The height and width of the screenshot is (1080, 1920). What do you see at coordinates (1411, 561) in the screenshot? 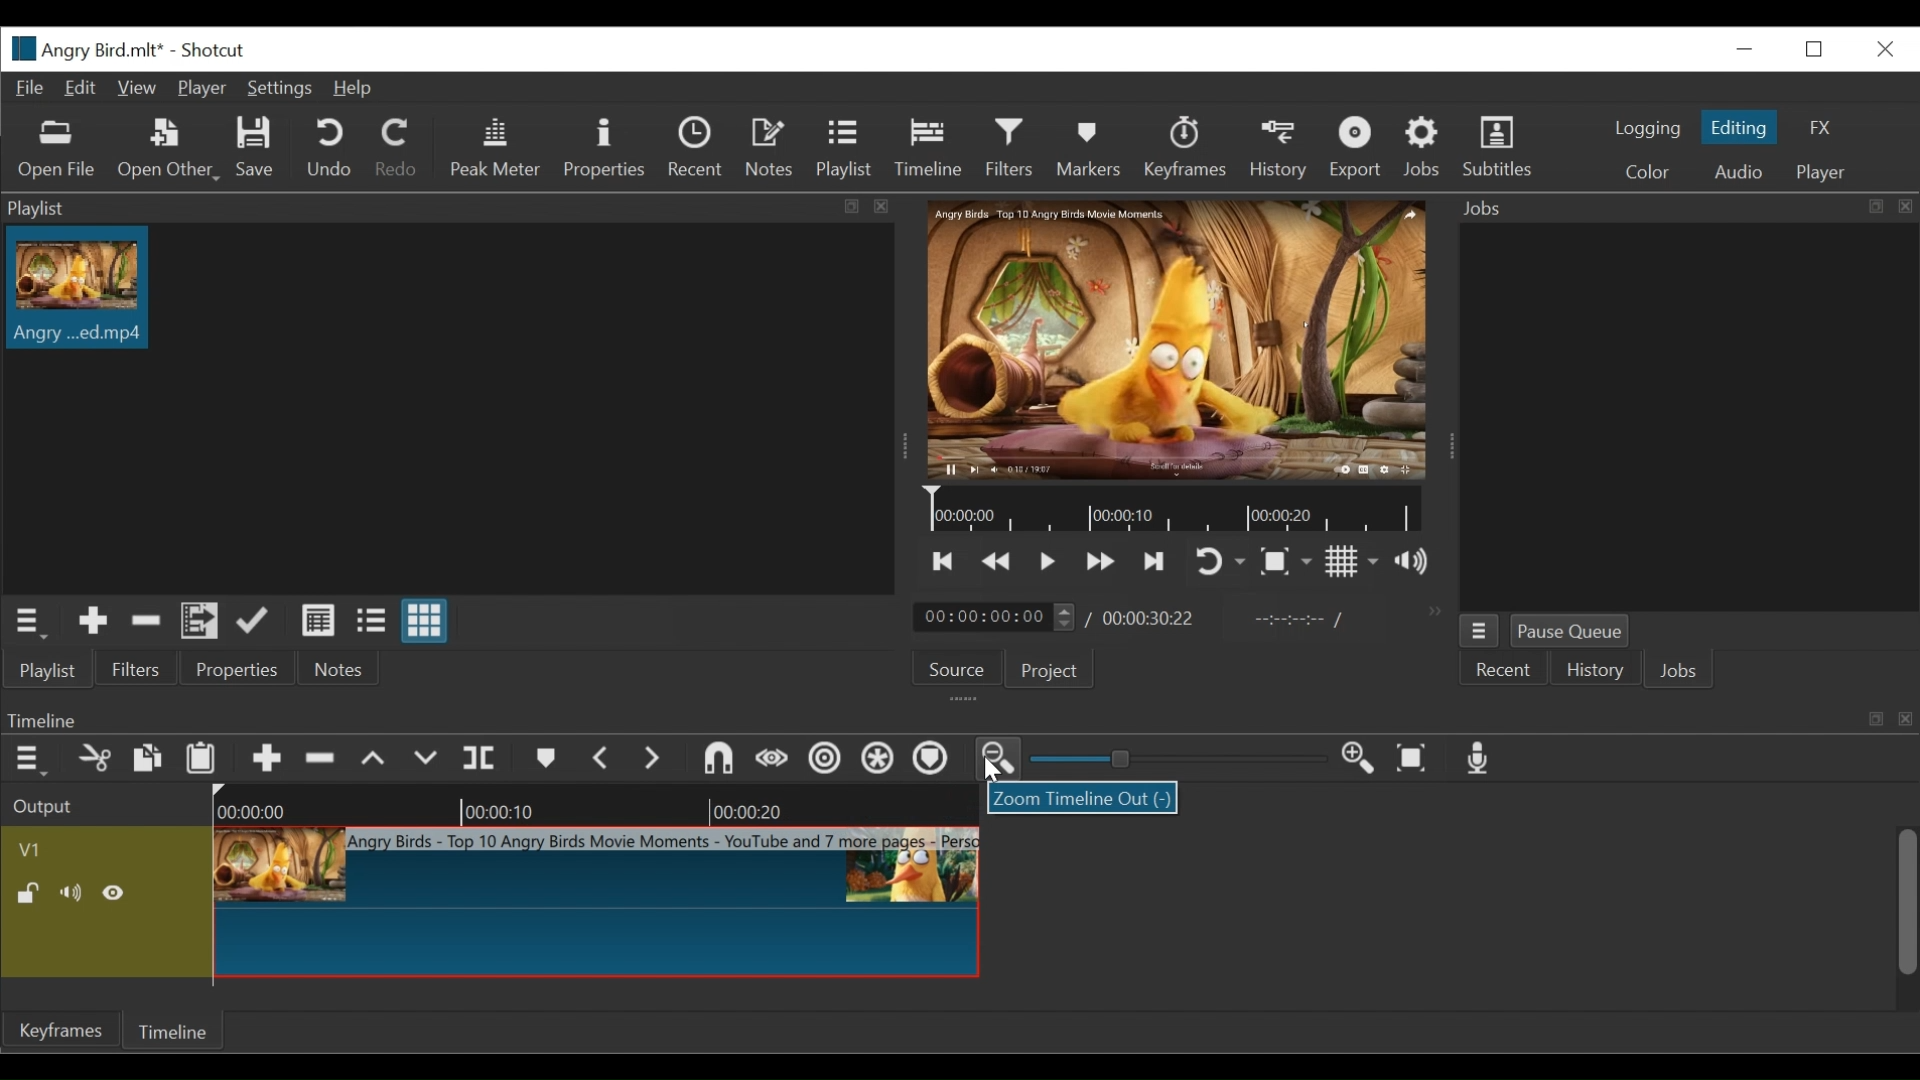
I see `Sow volume control` at bounding box center [1411, 561].